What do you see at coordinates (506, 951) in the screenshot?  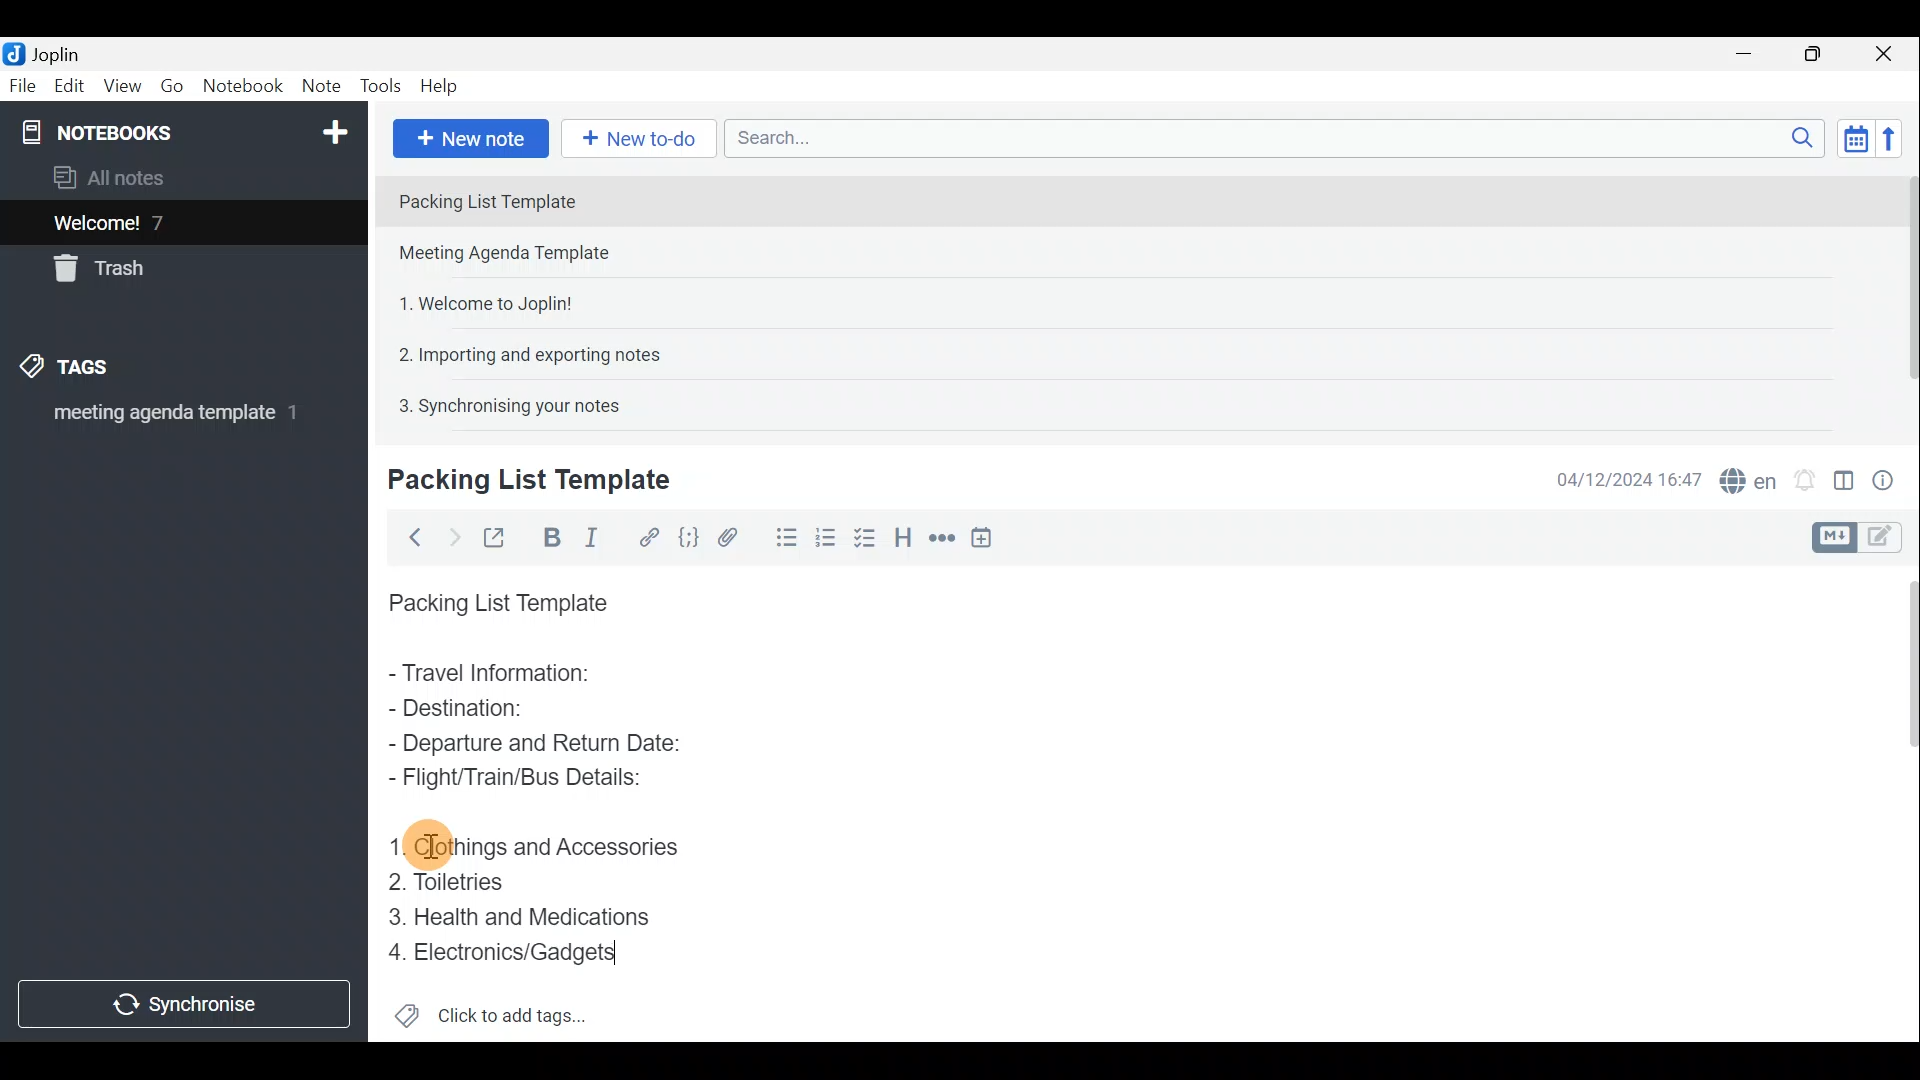 I see `Electronics/Gadgets` at bounding box center [506, 951].